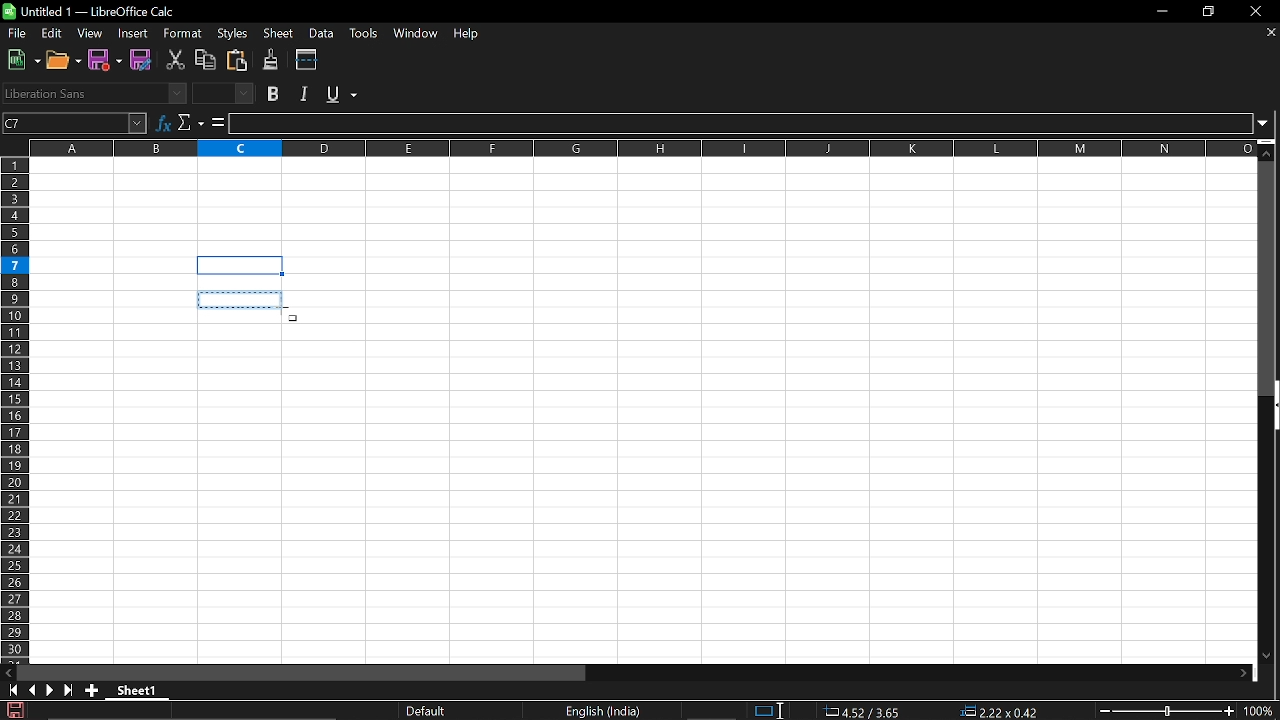 The width and height of the screenshot is (1280, 720). What do you see at coordinates (362, 34) in the screenshot?
I see `Tools` at bounding box center [362, 34].